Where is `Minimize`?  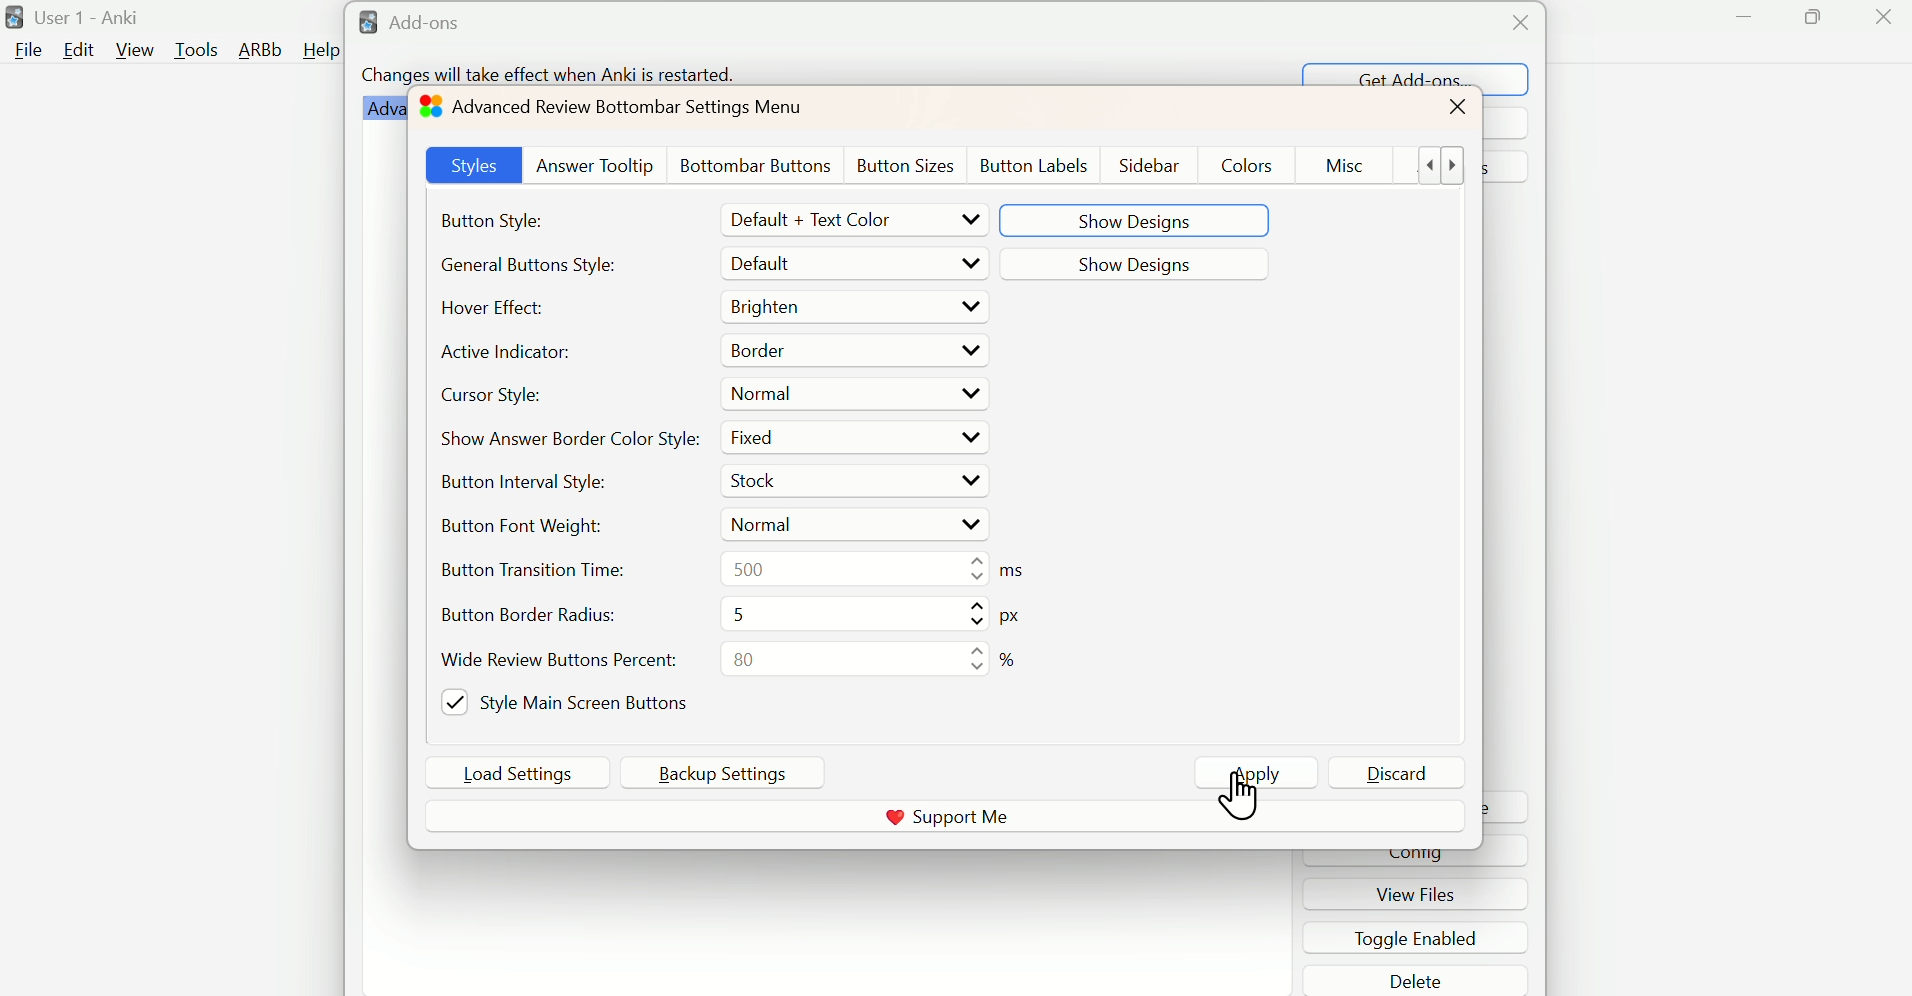
Minimize is located at coordinates (1743, 18).